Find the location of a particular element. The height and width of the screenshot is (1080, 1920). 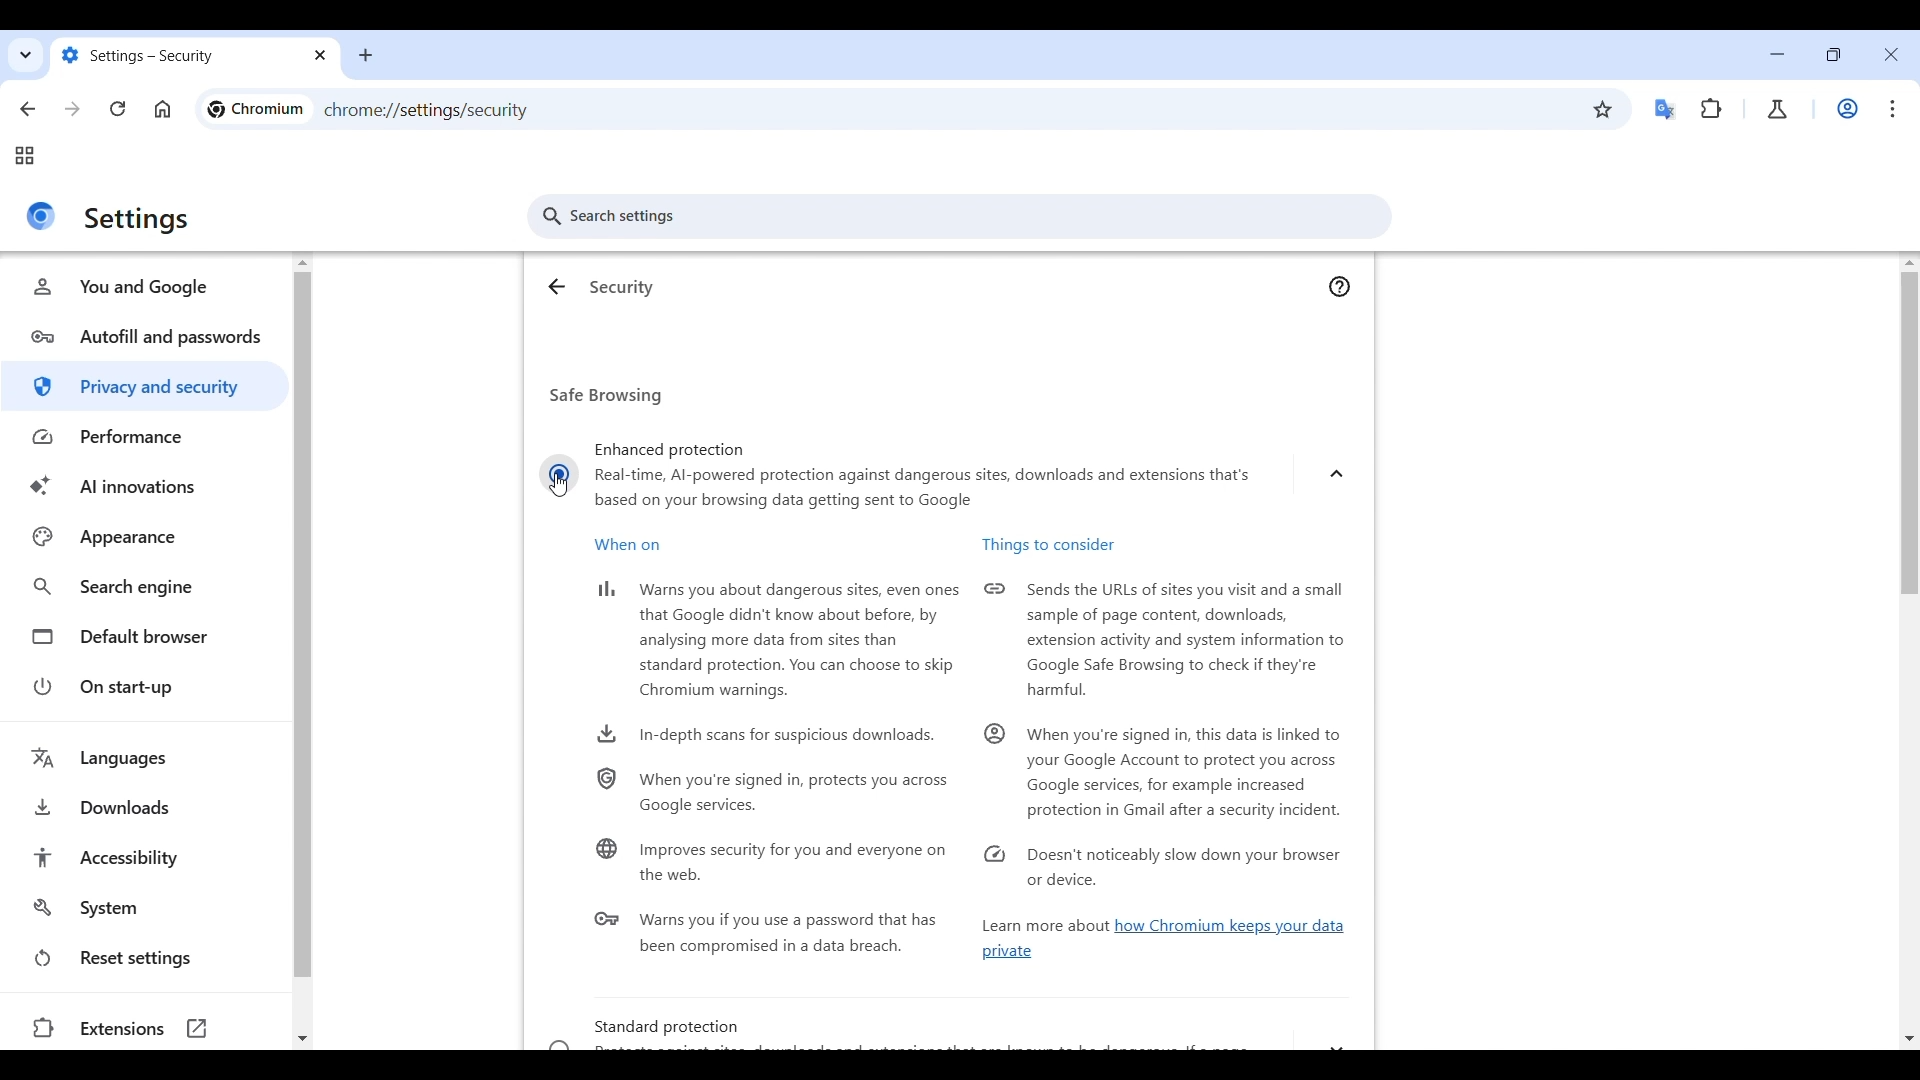

chromium is located at coordinates (255, 109).